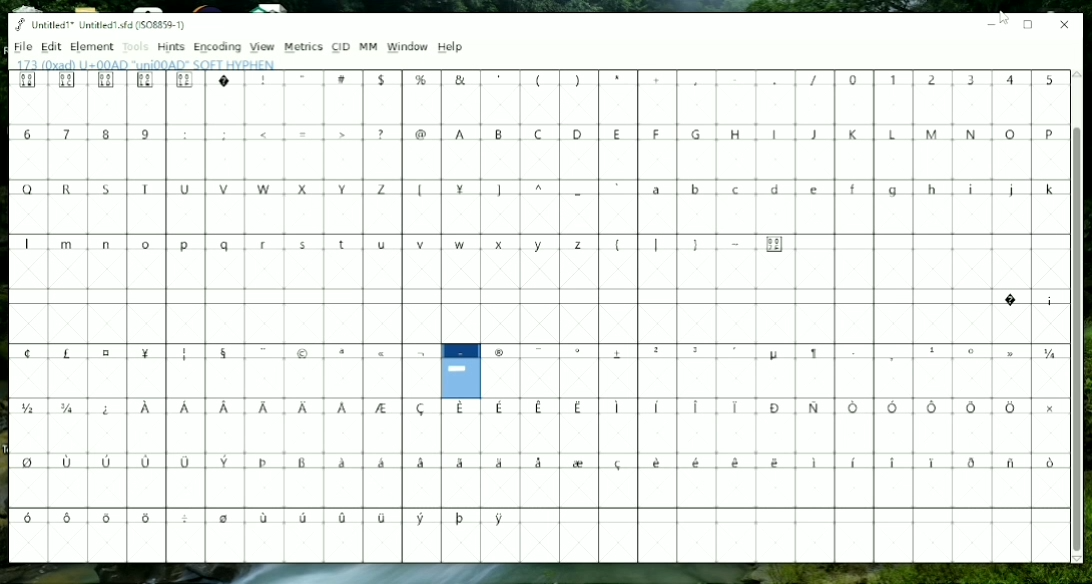  What do you see at coordinates (1065, 25) in the screenshot?
I see `Close` at bounding box center [1065, 25].